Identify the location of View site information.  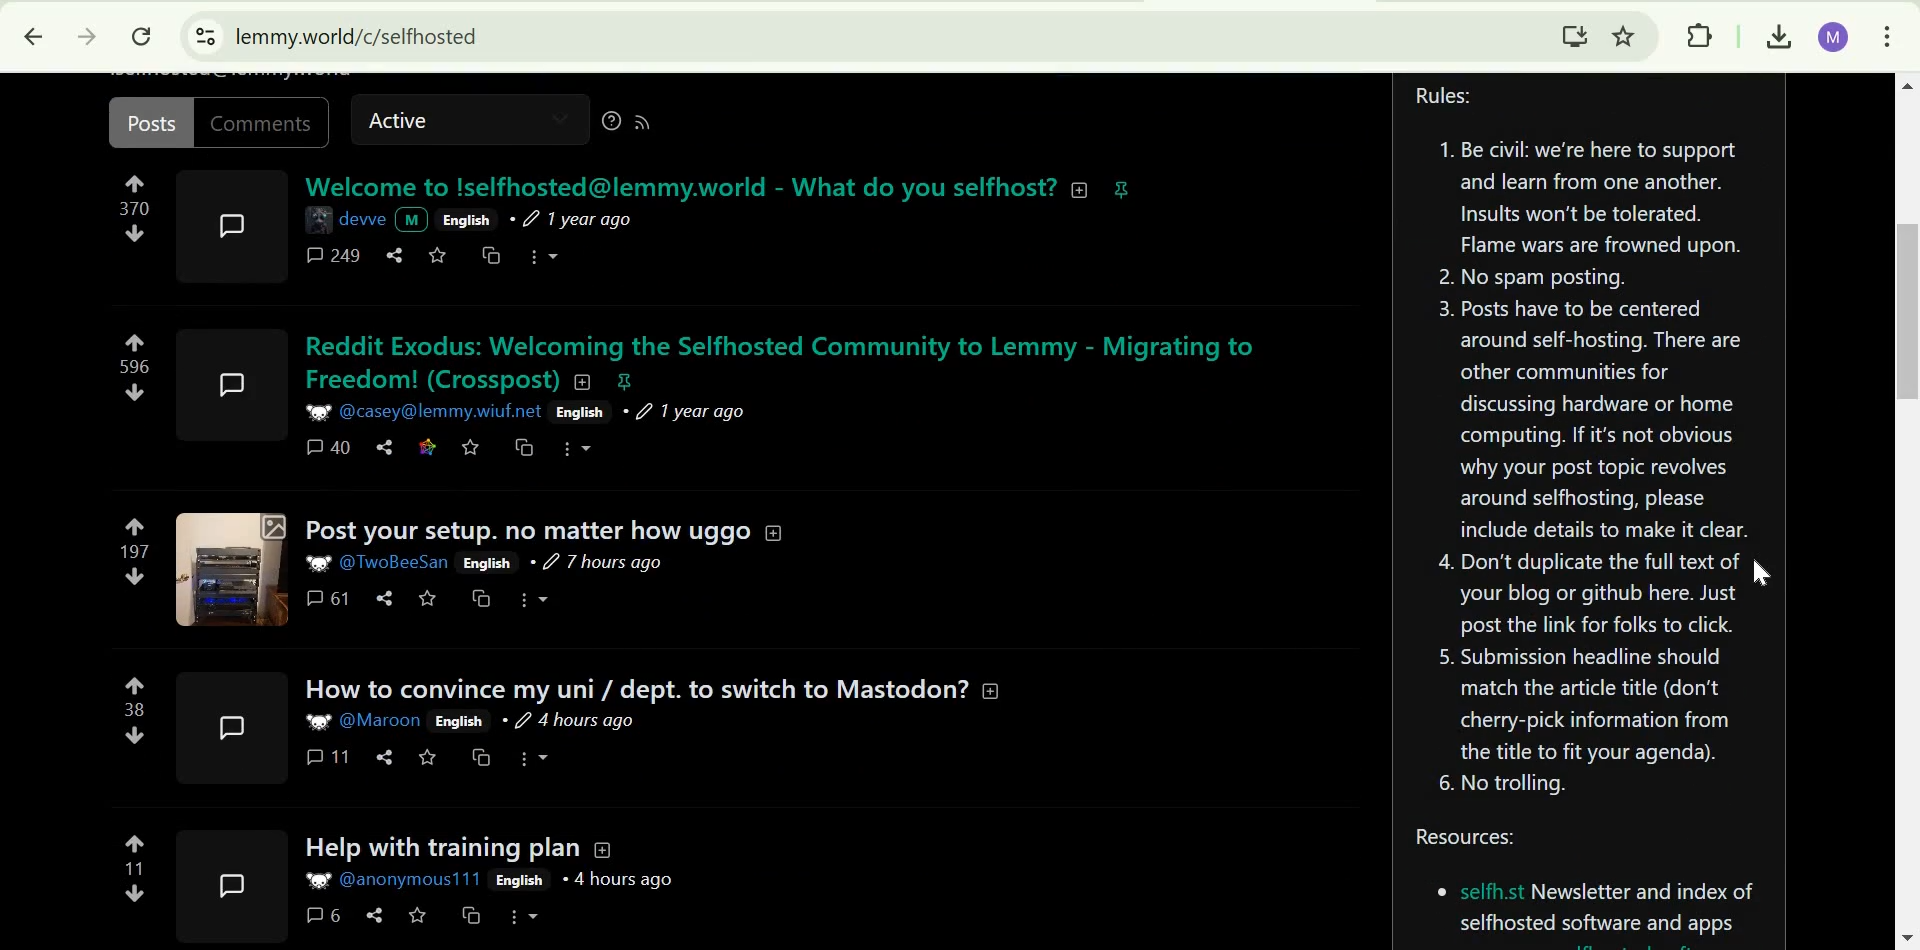
(206, 37).